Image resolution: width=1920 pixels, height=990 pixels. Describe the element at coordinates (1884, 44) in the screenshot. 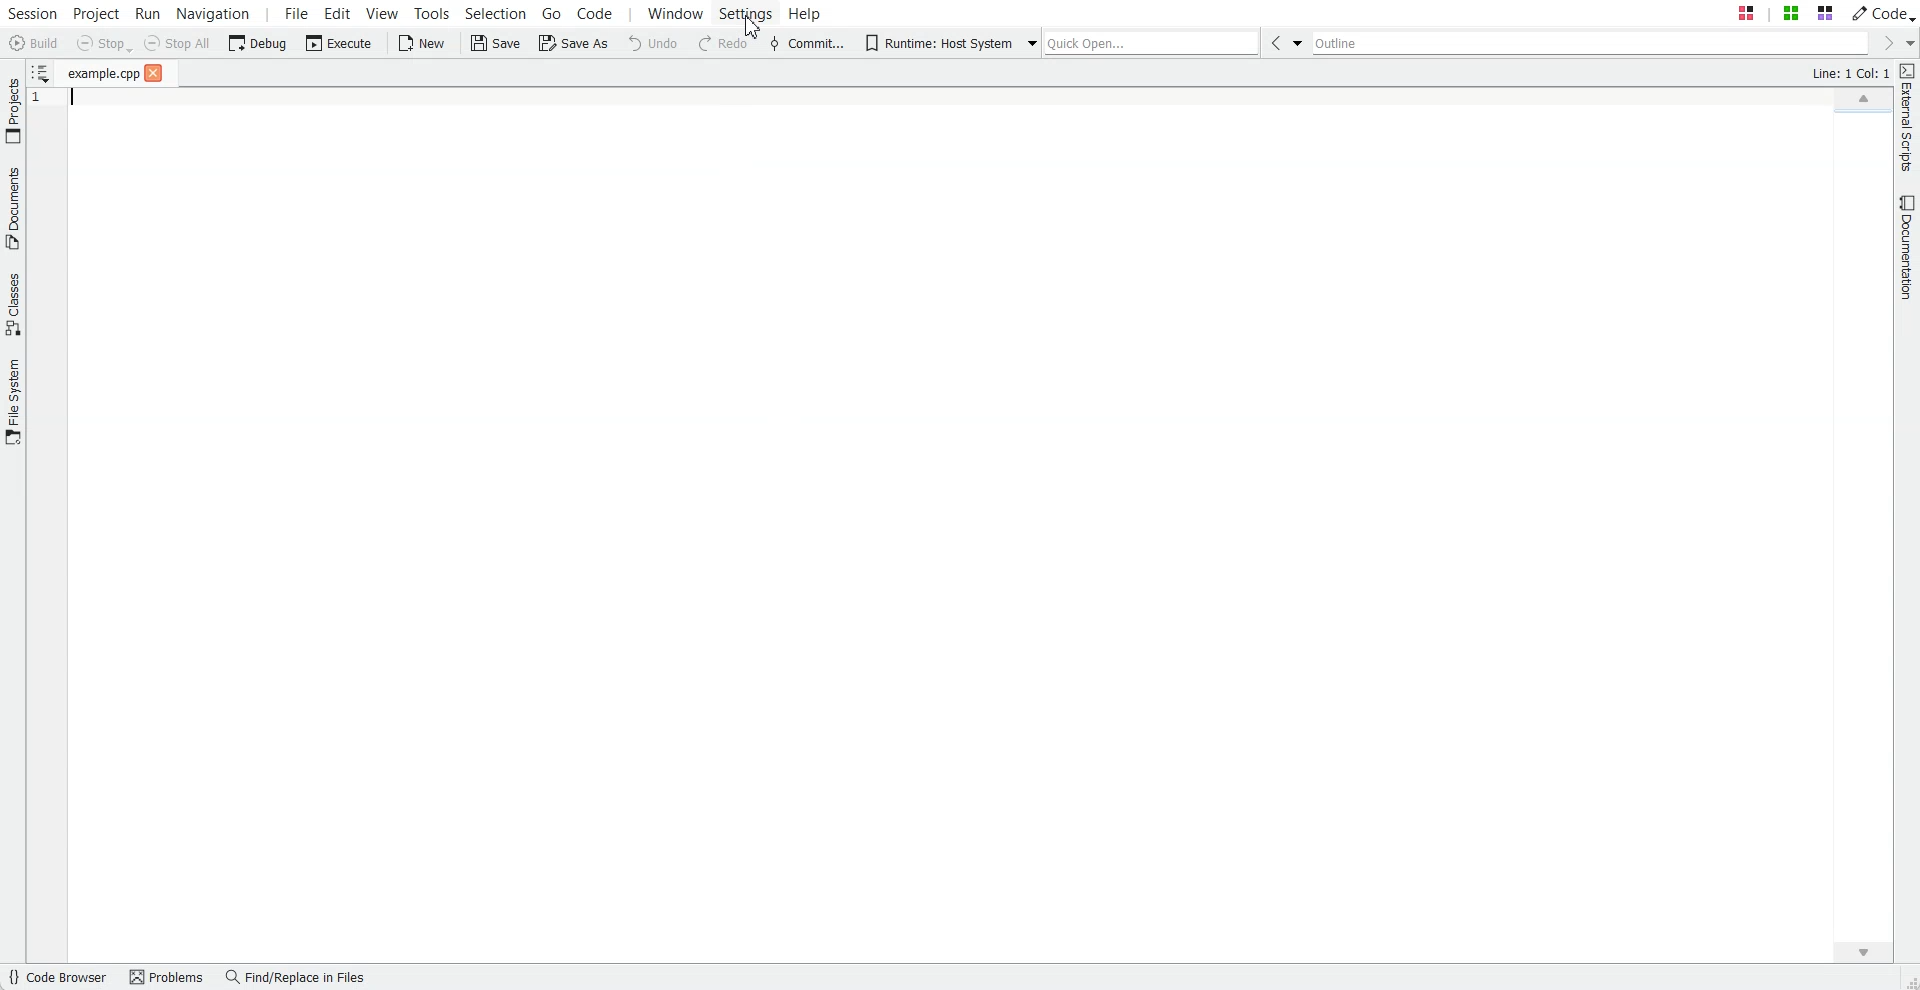

I see `Go Forward` at that location.